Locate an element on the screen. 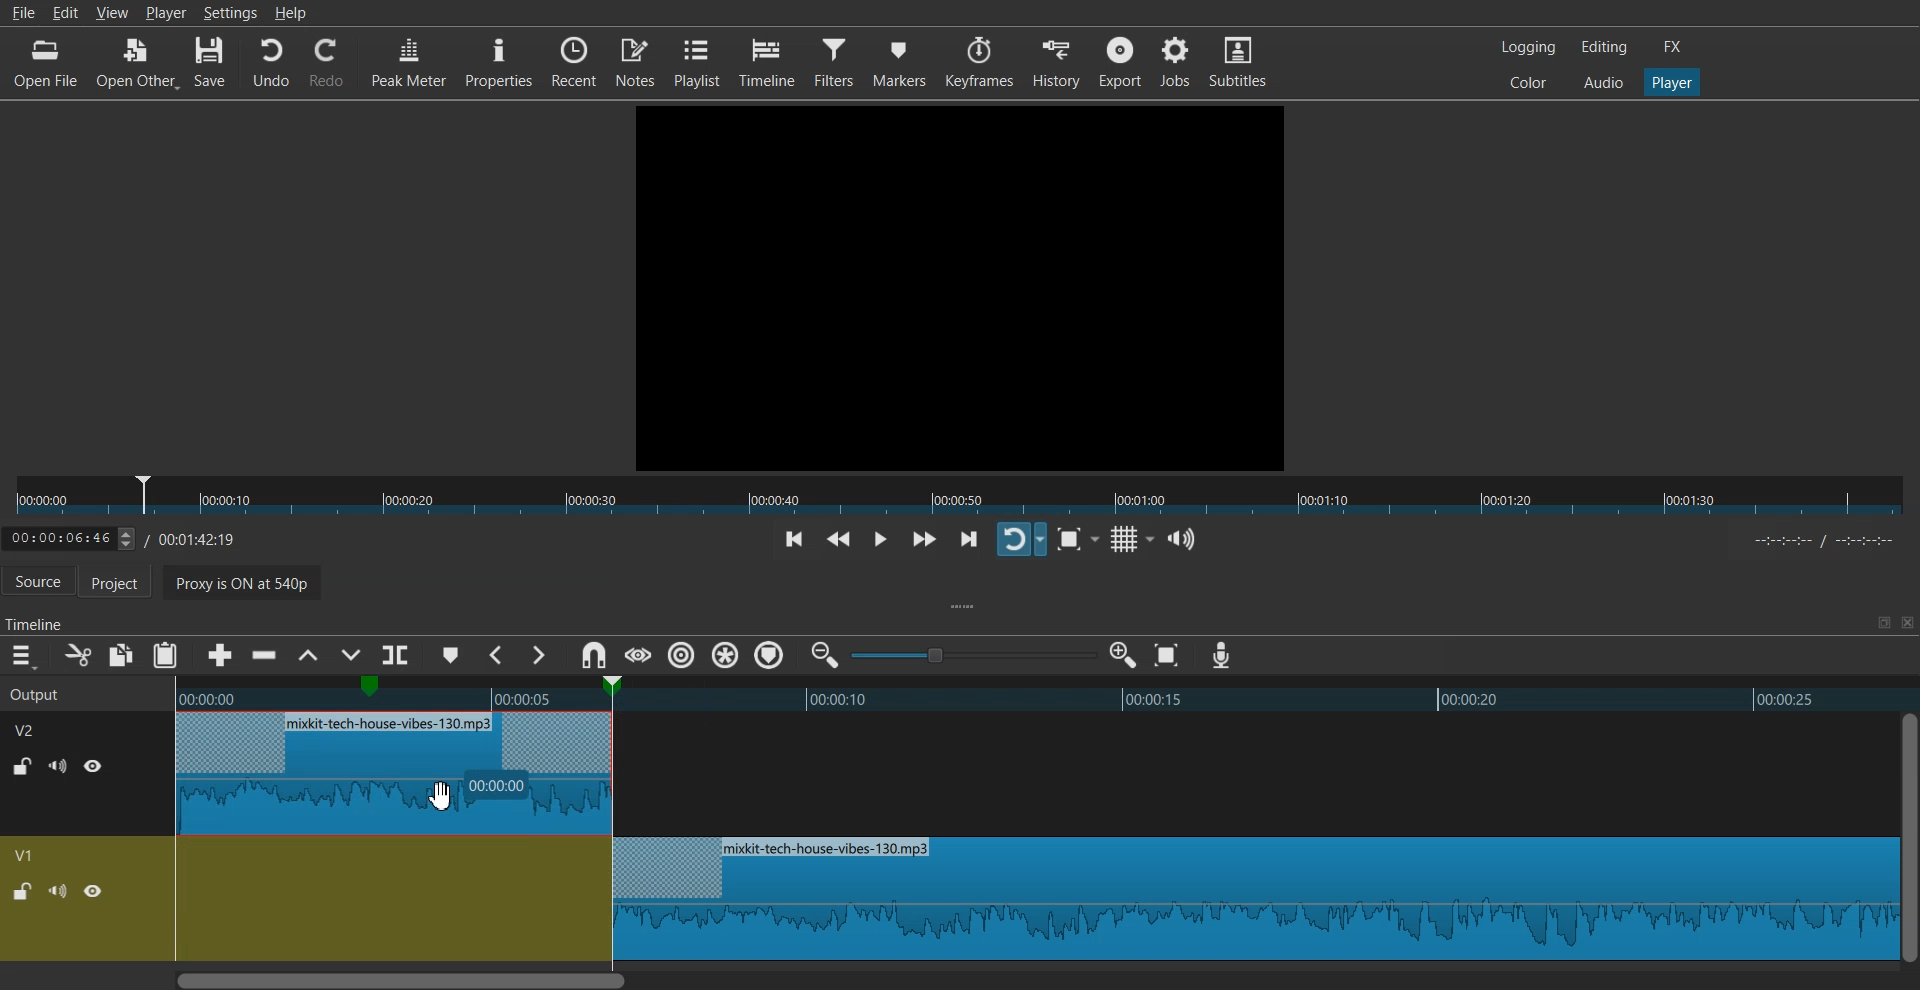 The height and width of the screenshot is (990, 1920). Timeline is located at coordinates (136, 535).